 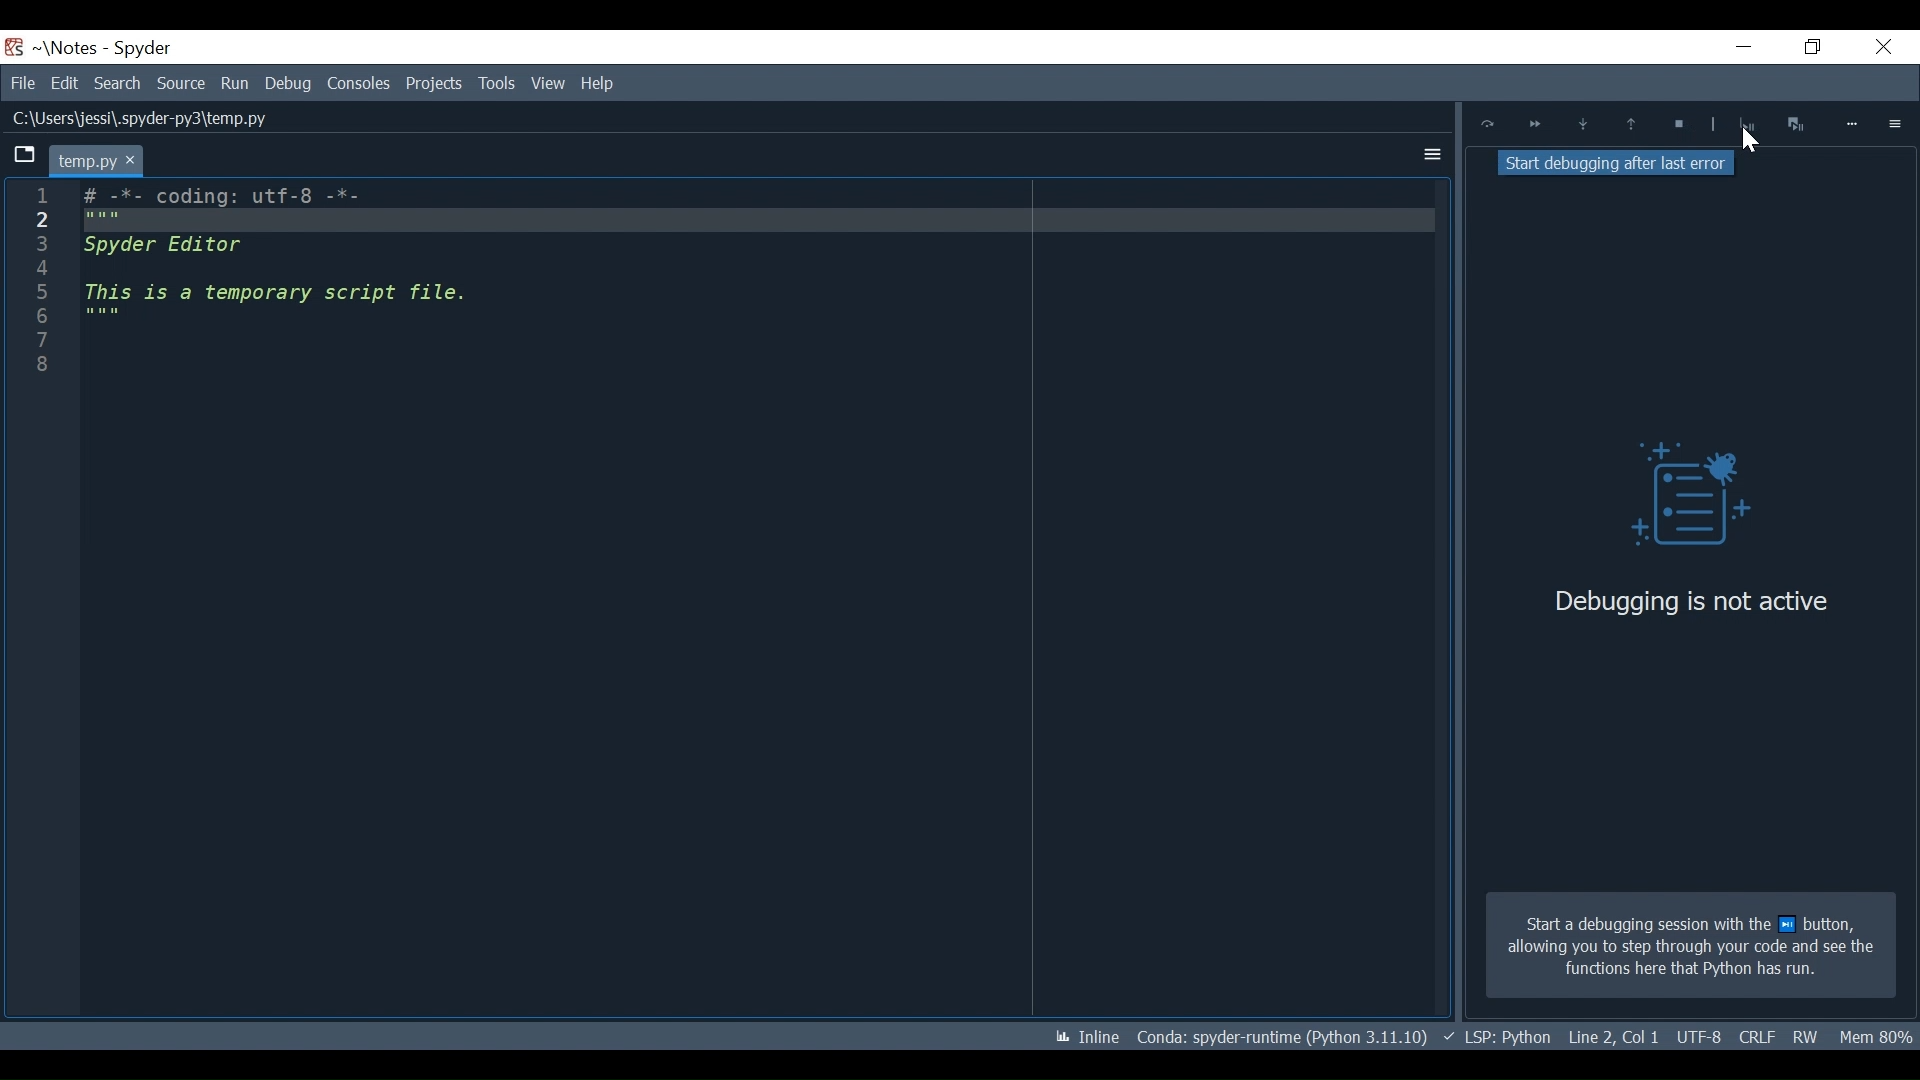 What do you see at coordinates (1732, 49) in the screenshot?
I see `Minimize` at bounding box center [1732, 49].